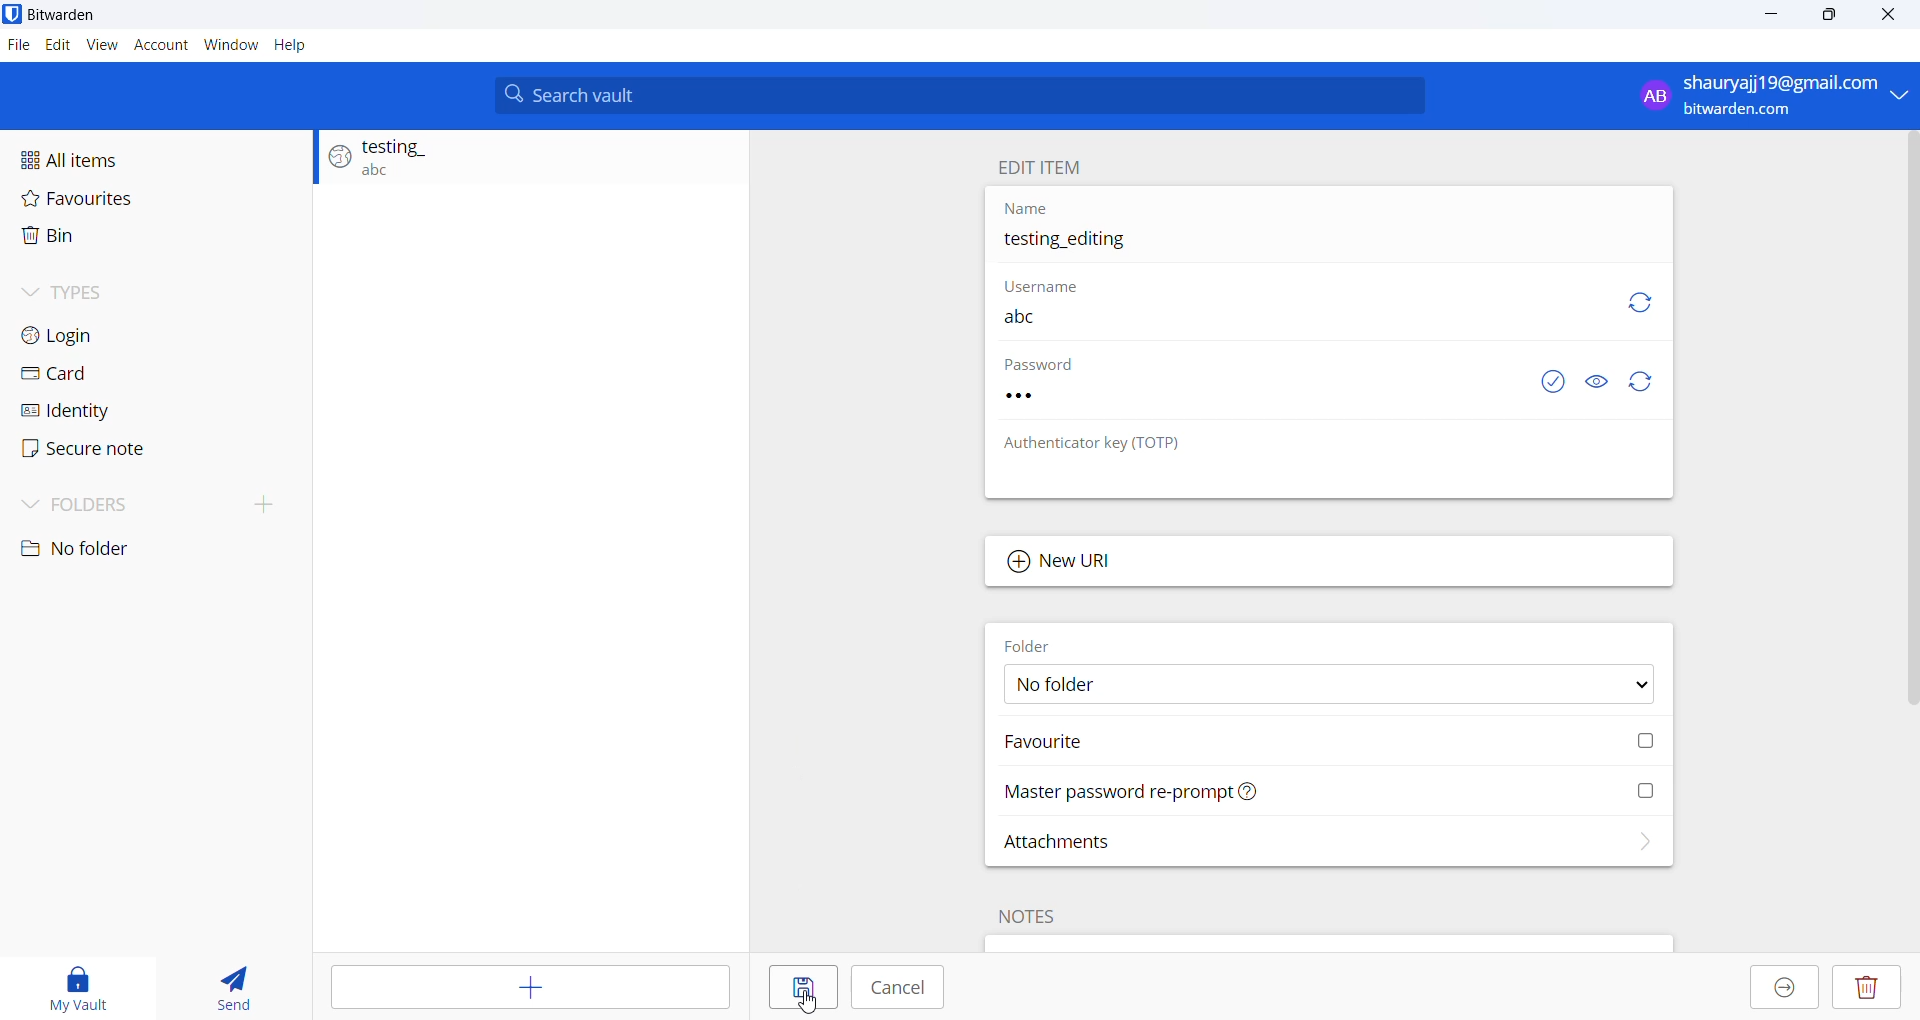  I want to click on send, so click(236, 983).